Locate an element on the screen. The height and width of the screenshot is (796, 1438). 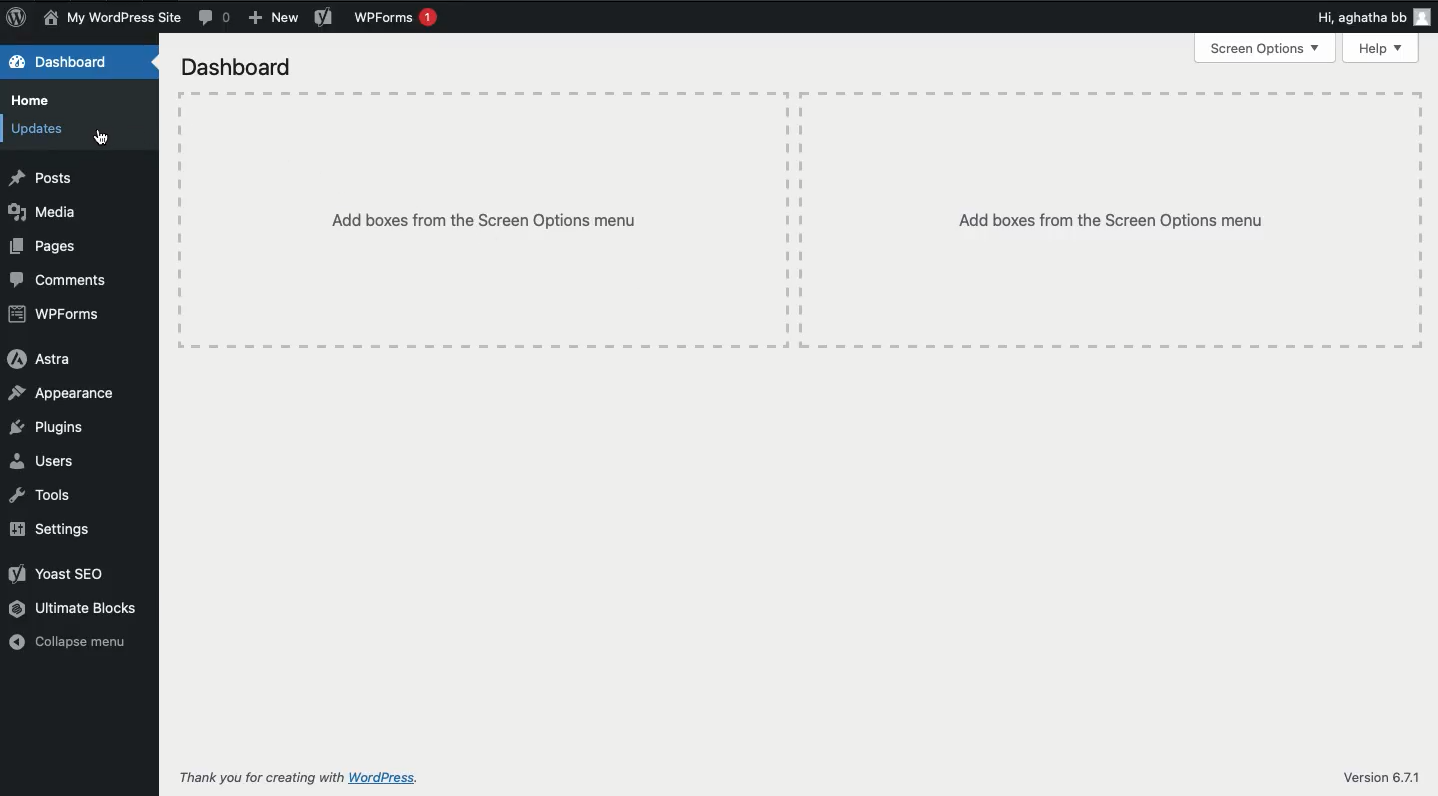
Thank you for creating with WordPress is located at coordinates (308, 776).